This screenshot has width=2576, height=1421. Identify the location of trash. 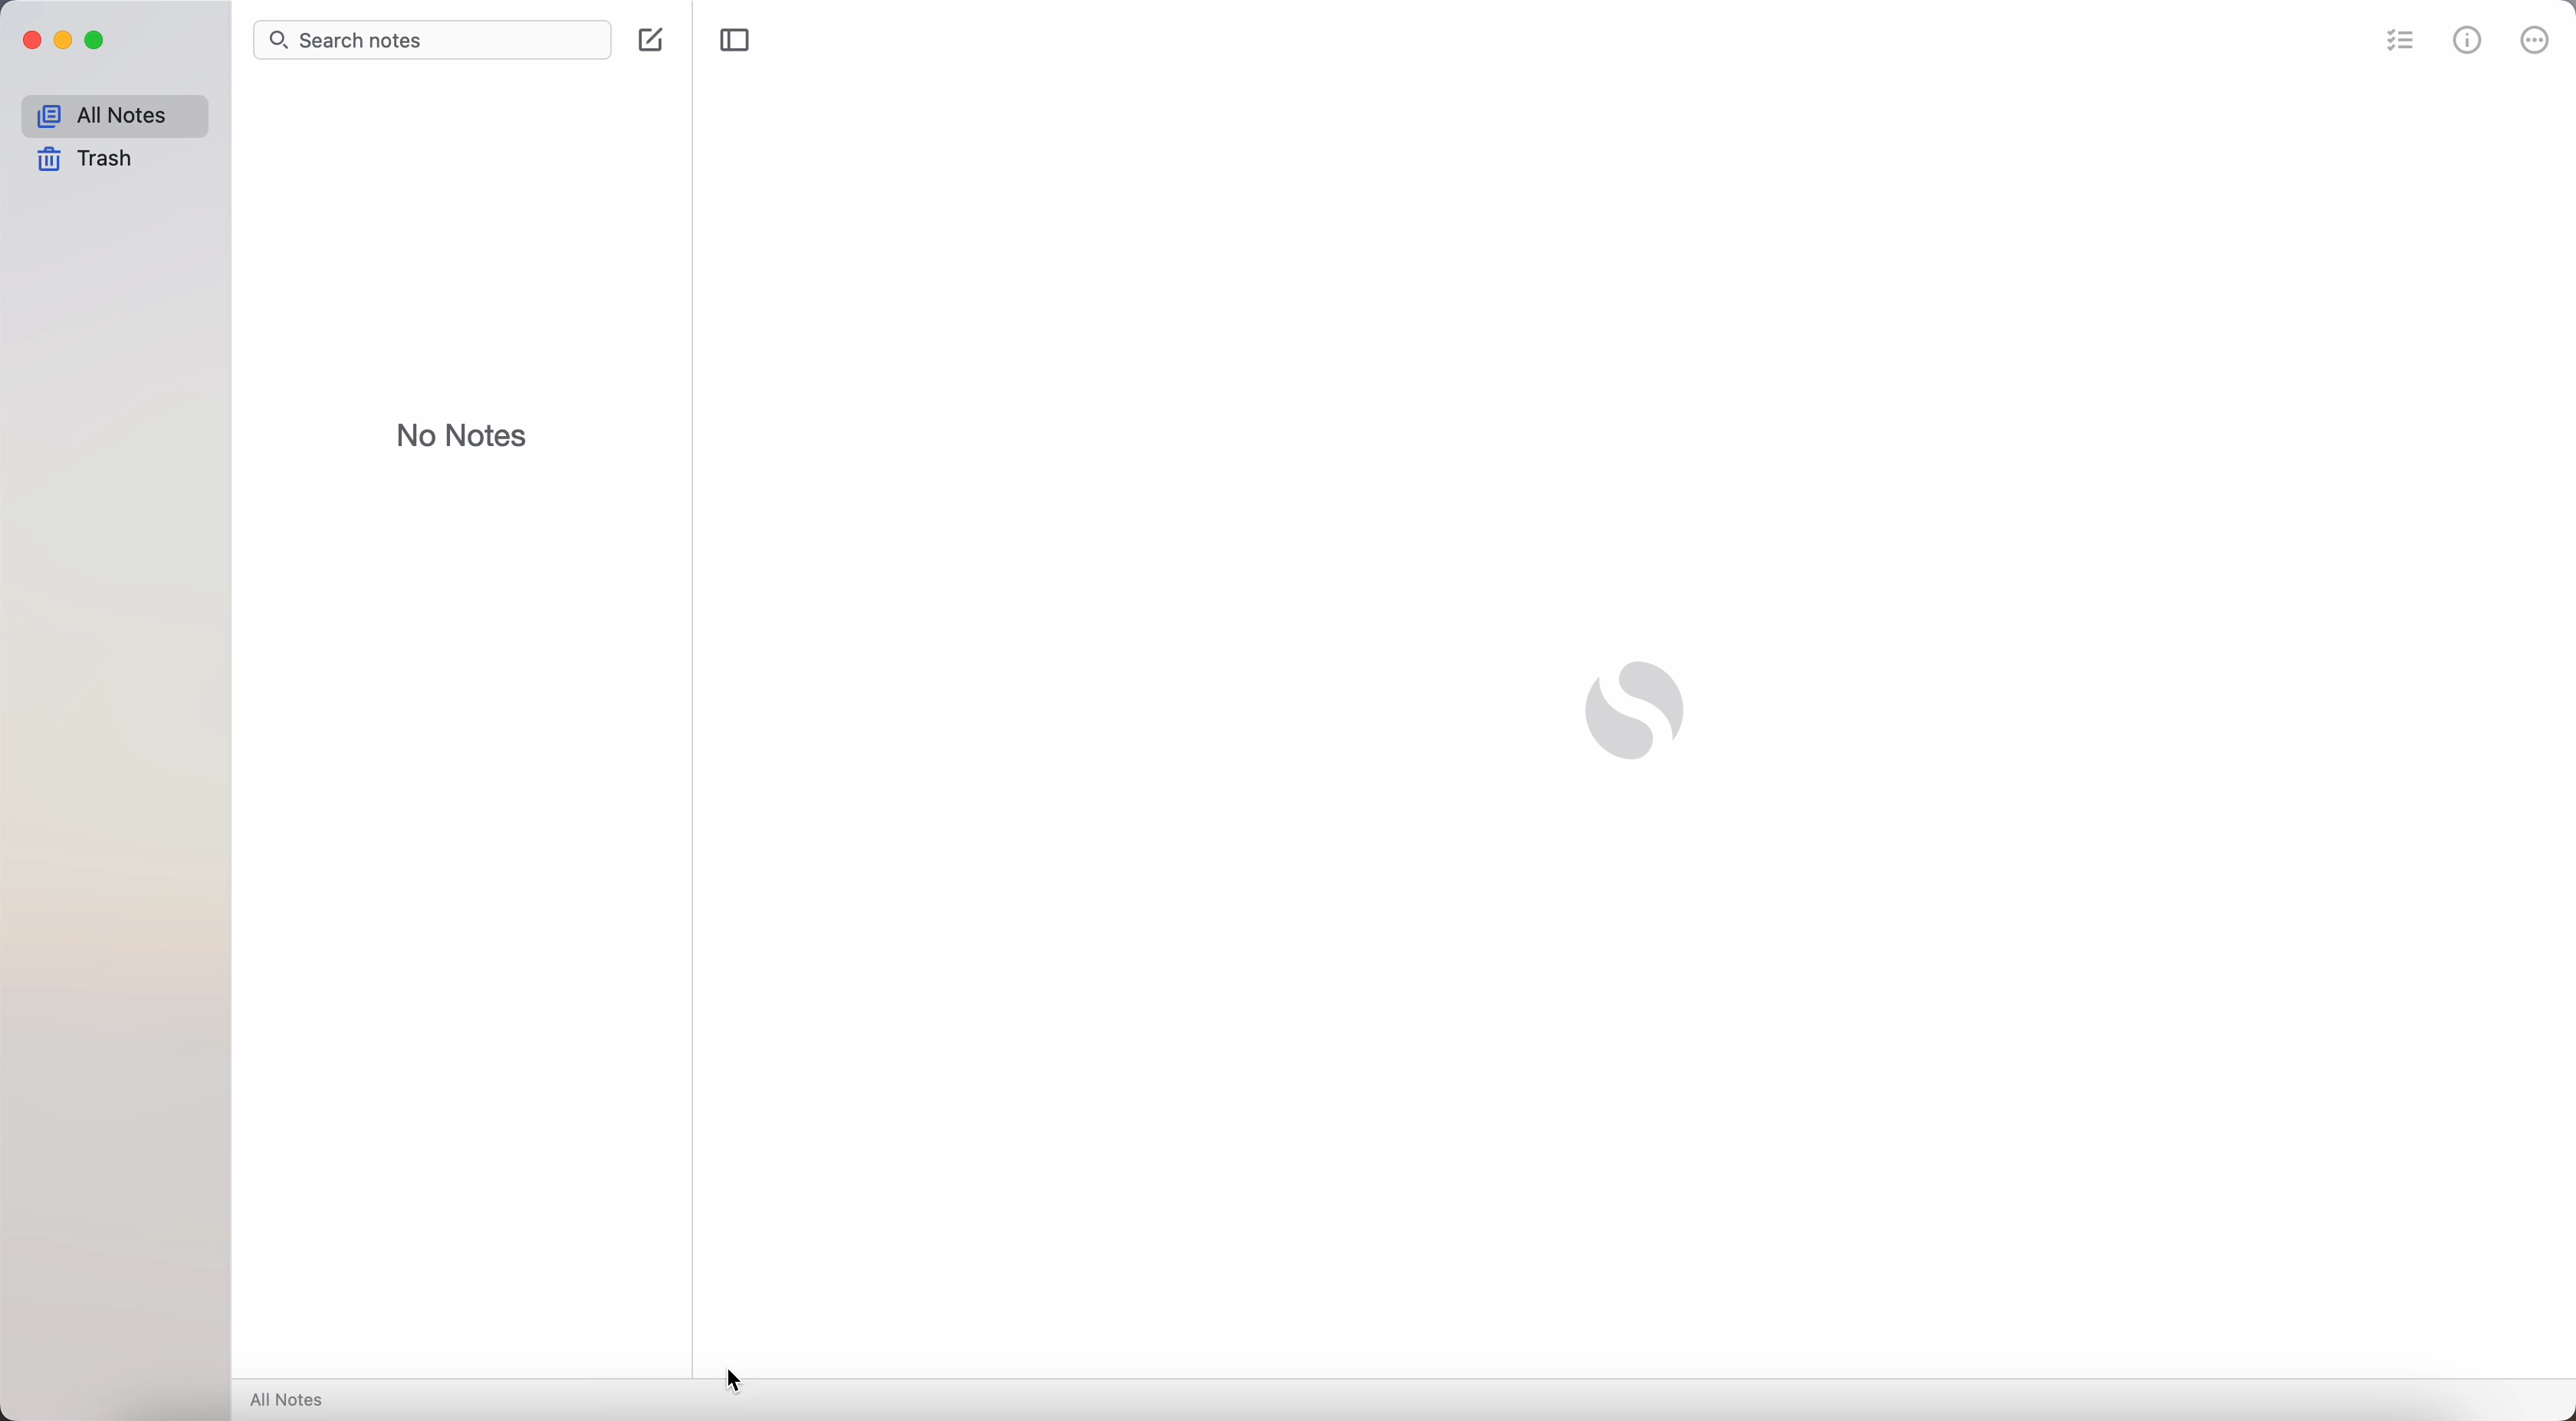
(82, 162).